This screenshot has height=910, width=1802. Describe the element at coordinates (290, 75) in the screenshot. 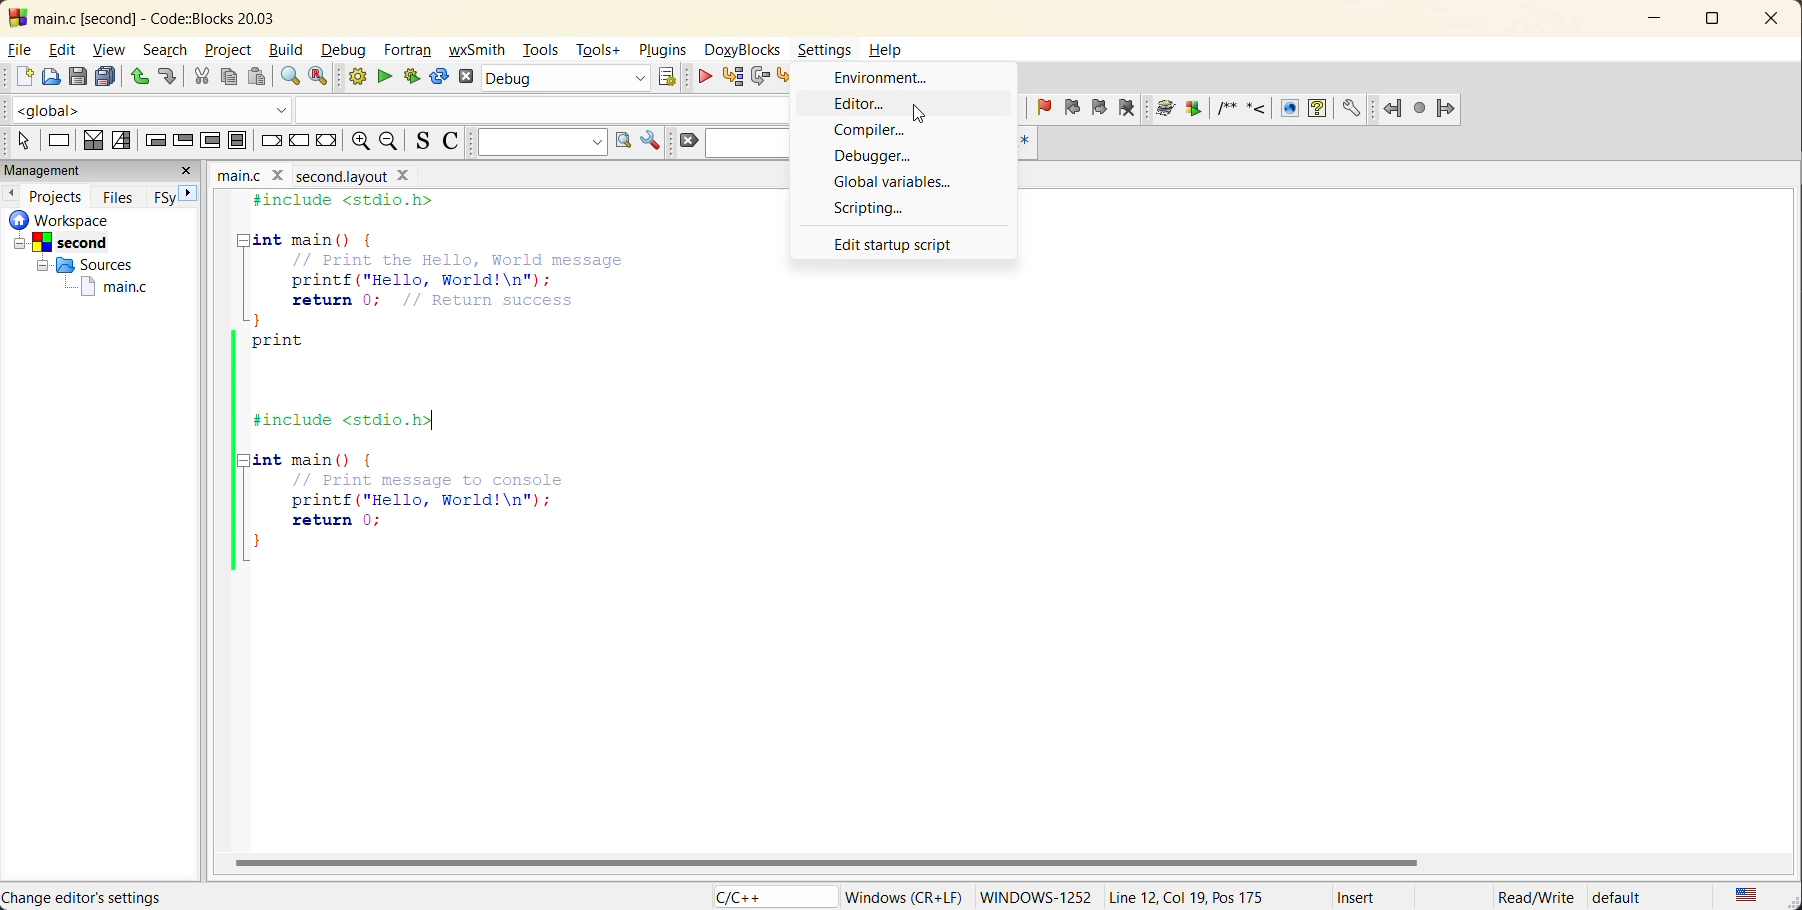

I see `find` at that location.